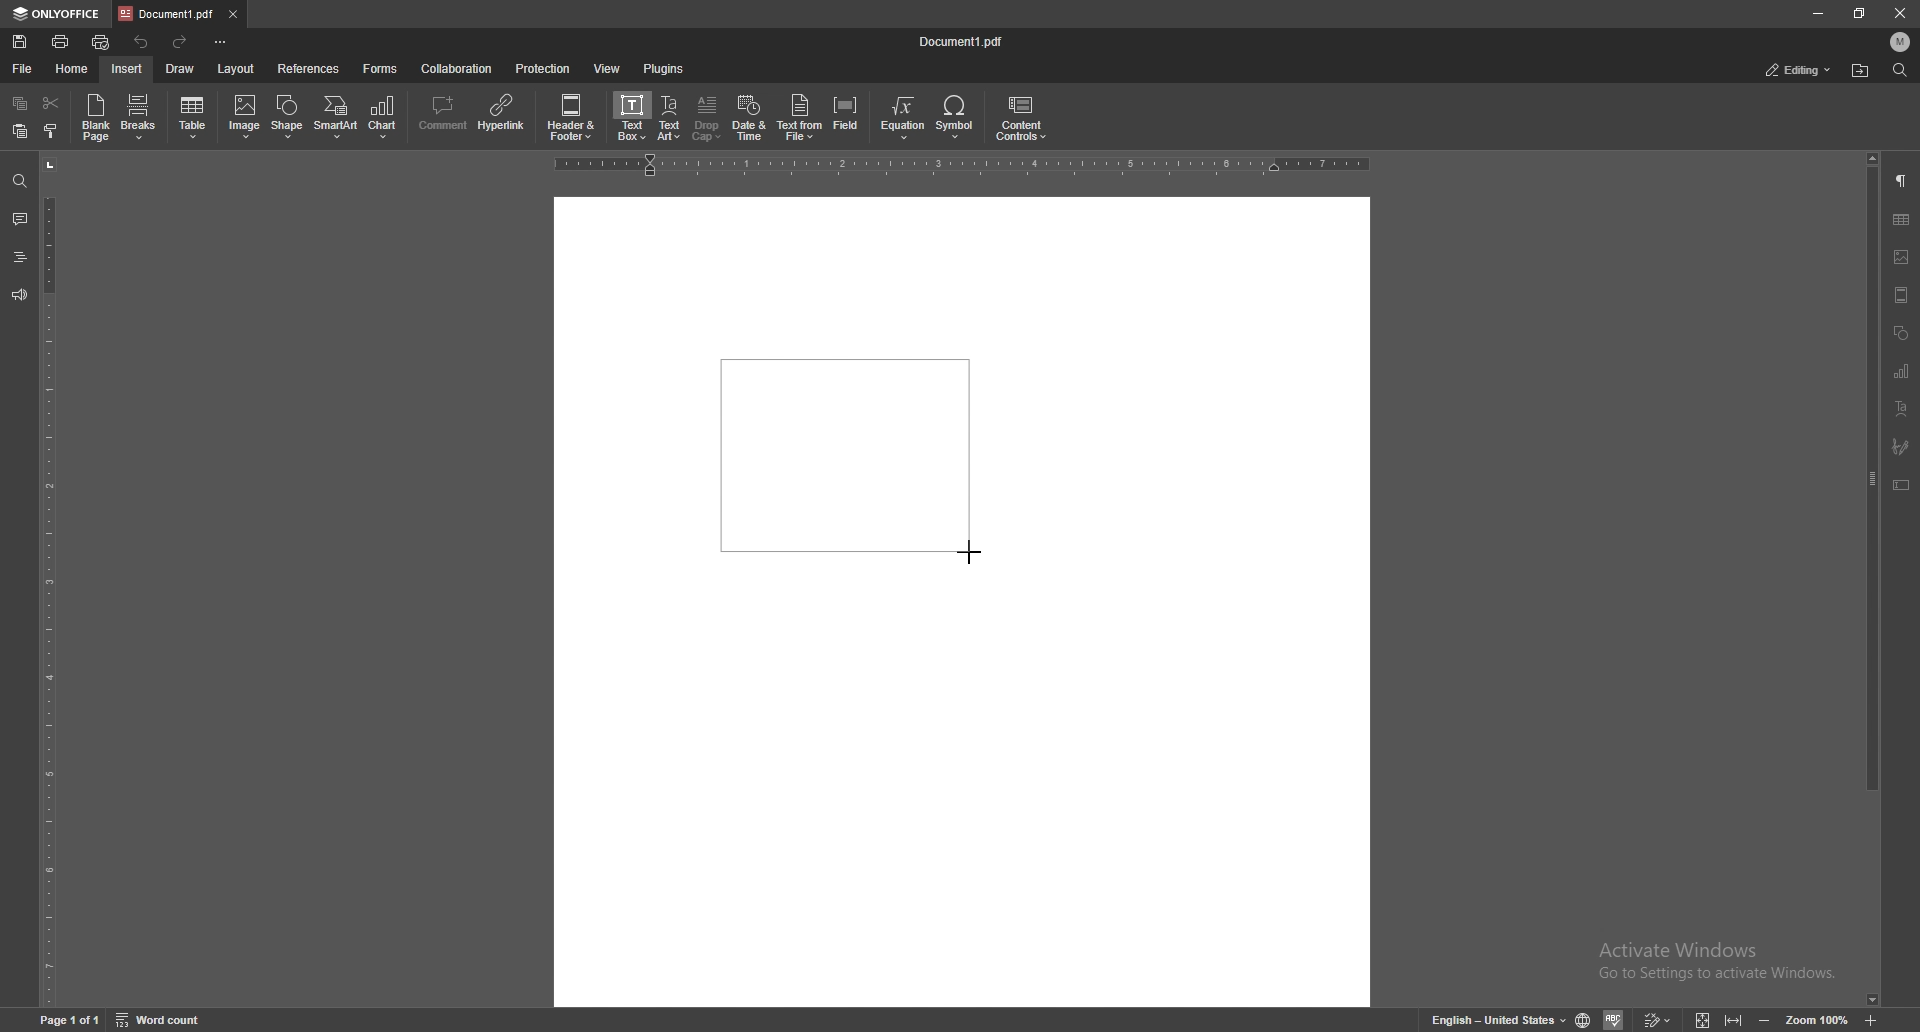 The height and width of the screenshot is (1032, 1920). I want to click on vertical scale, so click(48, 581).